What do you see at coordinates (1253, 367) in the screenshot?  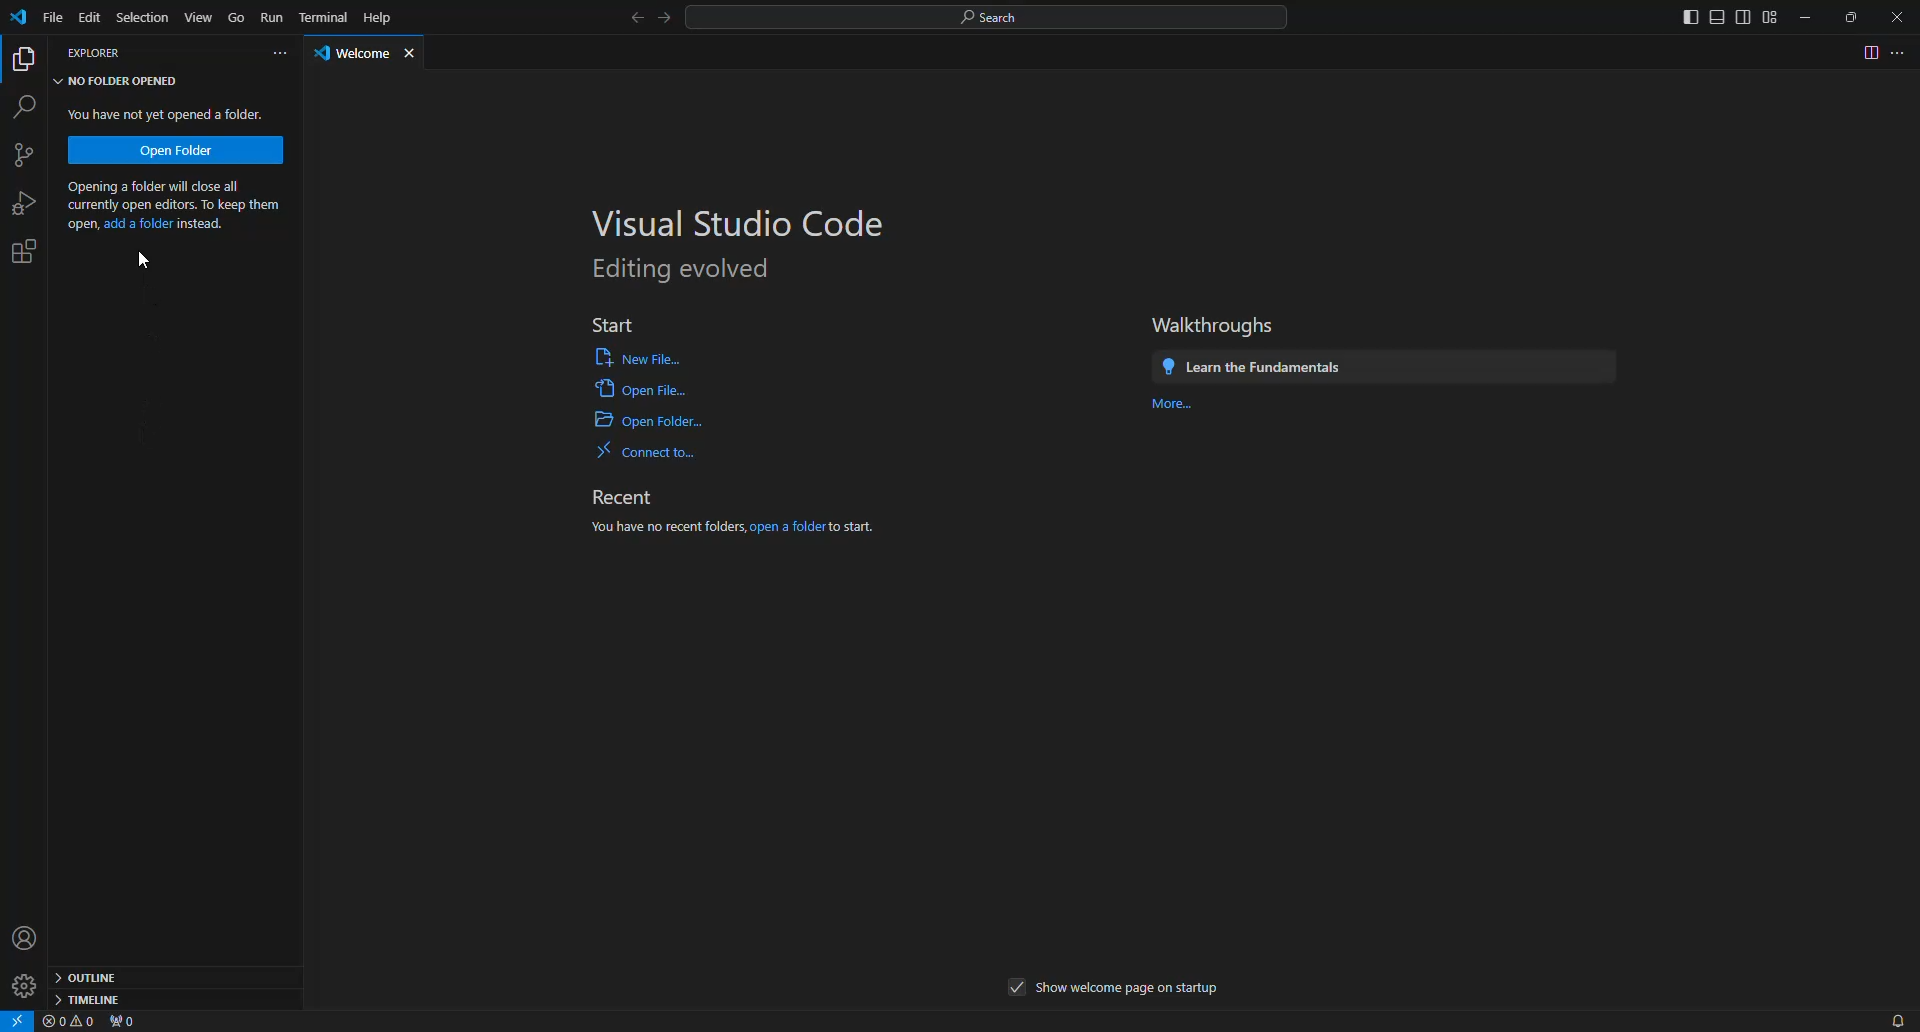 I see `learn the fundamentals` at bounding box center [1253, 367].